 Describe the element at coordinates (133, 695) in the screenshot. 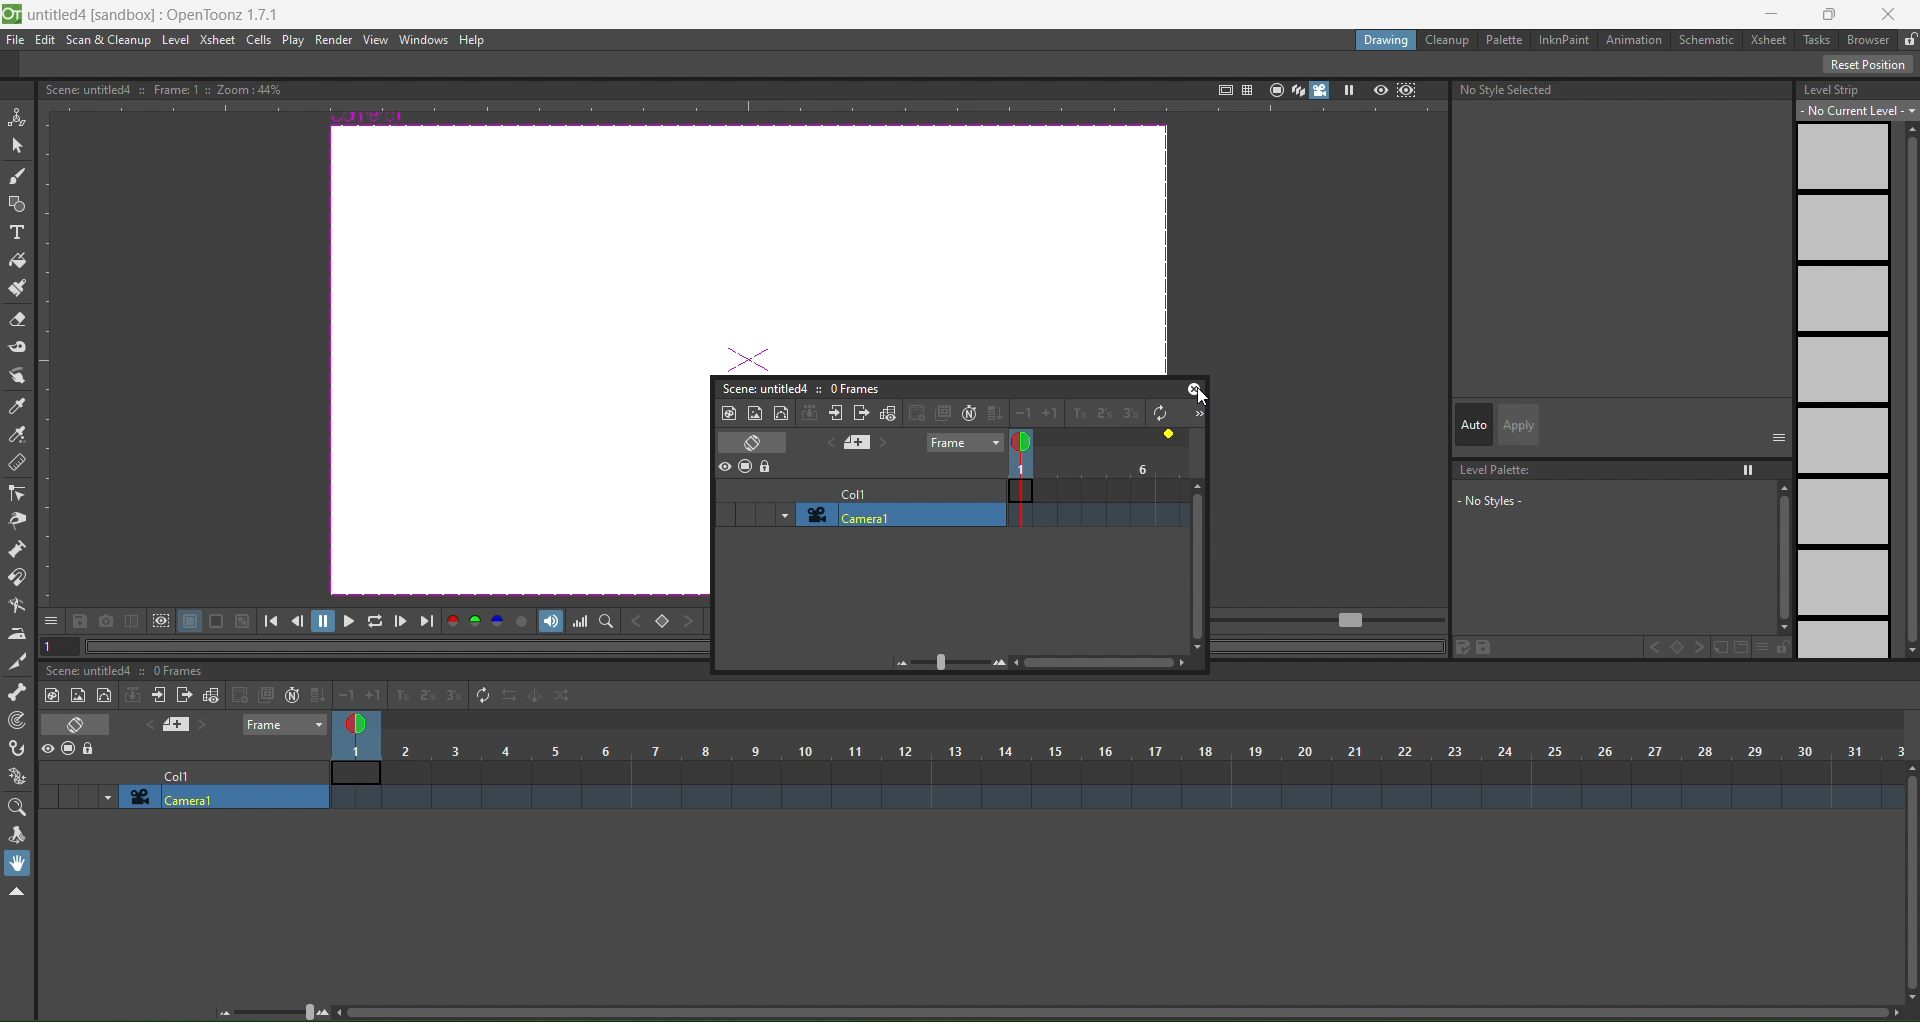

I see `collapse` at that location.